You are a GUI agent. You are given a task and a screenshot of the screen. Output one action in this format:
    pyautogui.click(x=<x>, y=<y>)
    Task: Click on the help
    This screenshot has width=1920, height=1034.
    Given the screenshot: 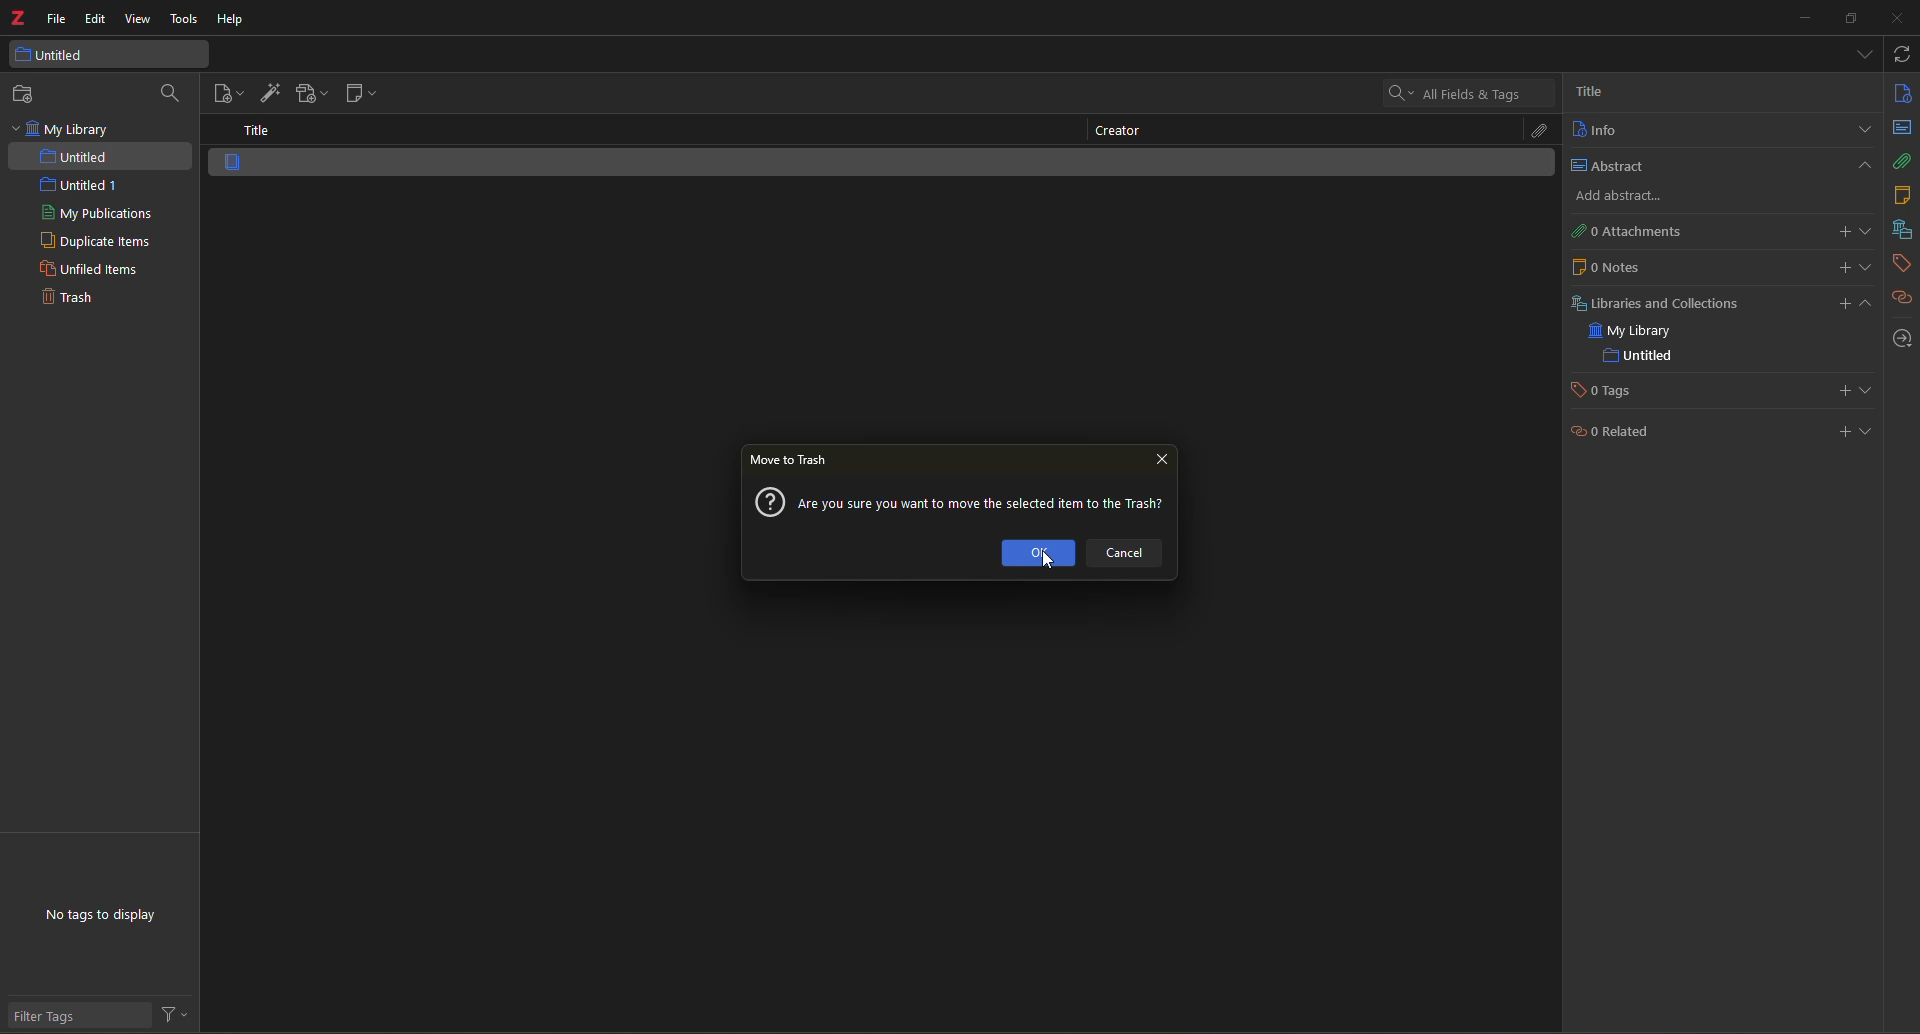 What is the action you would take?
    pyautogui.click(x=228, y=21)
    